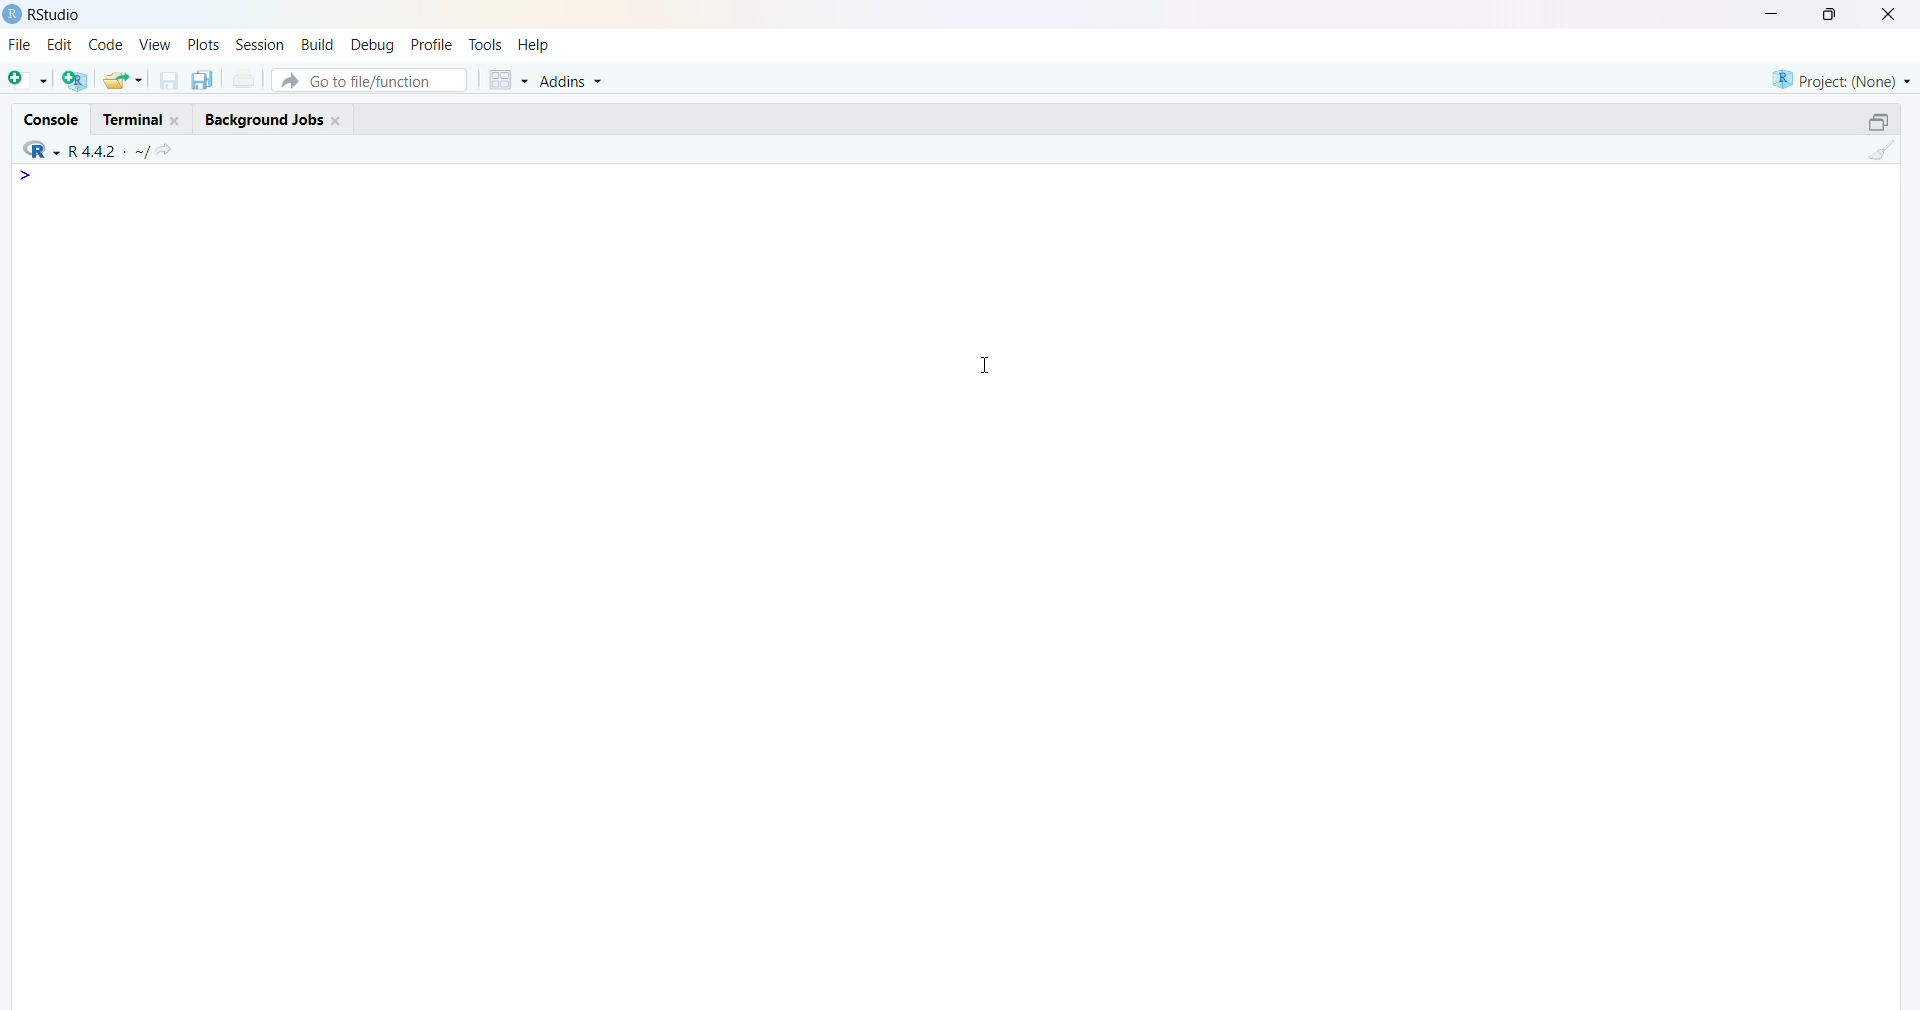  What do you see at coordinates (167, 150) in the screenshot?
I see `share` at bounding box center [167, 150].